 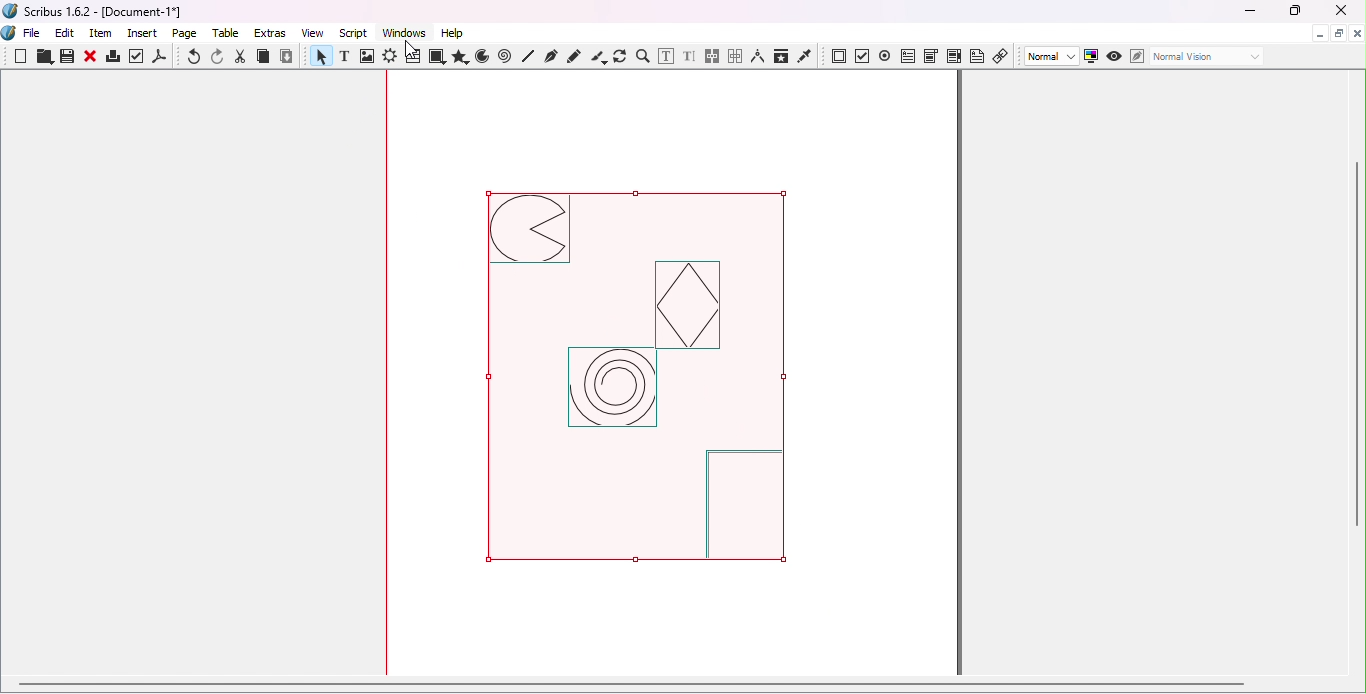 I want to click on Maximize, so click(x=1338, y=32).